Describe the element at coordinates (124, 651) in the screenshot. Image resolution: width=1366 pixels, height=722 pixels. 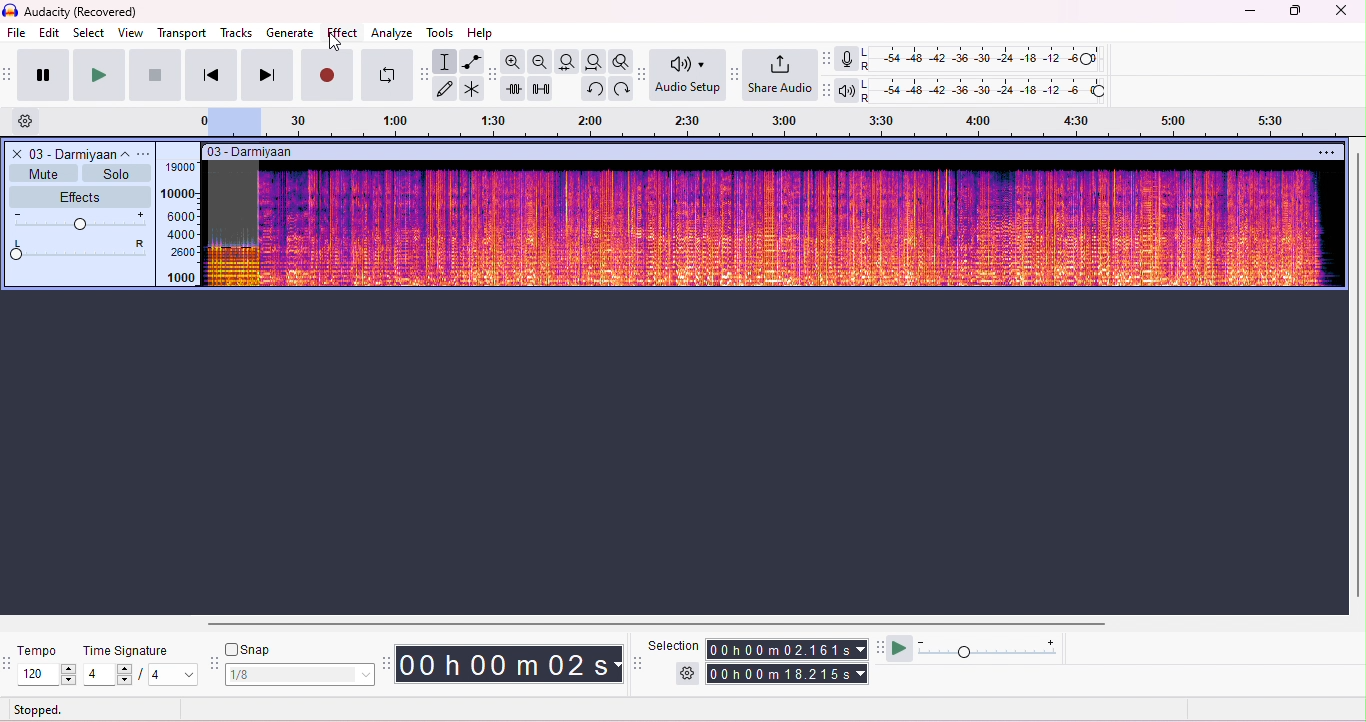
I see `time signature` at that location.